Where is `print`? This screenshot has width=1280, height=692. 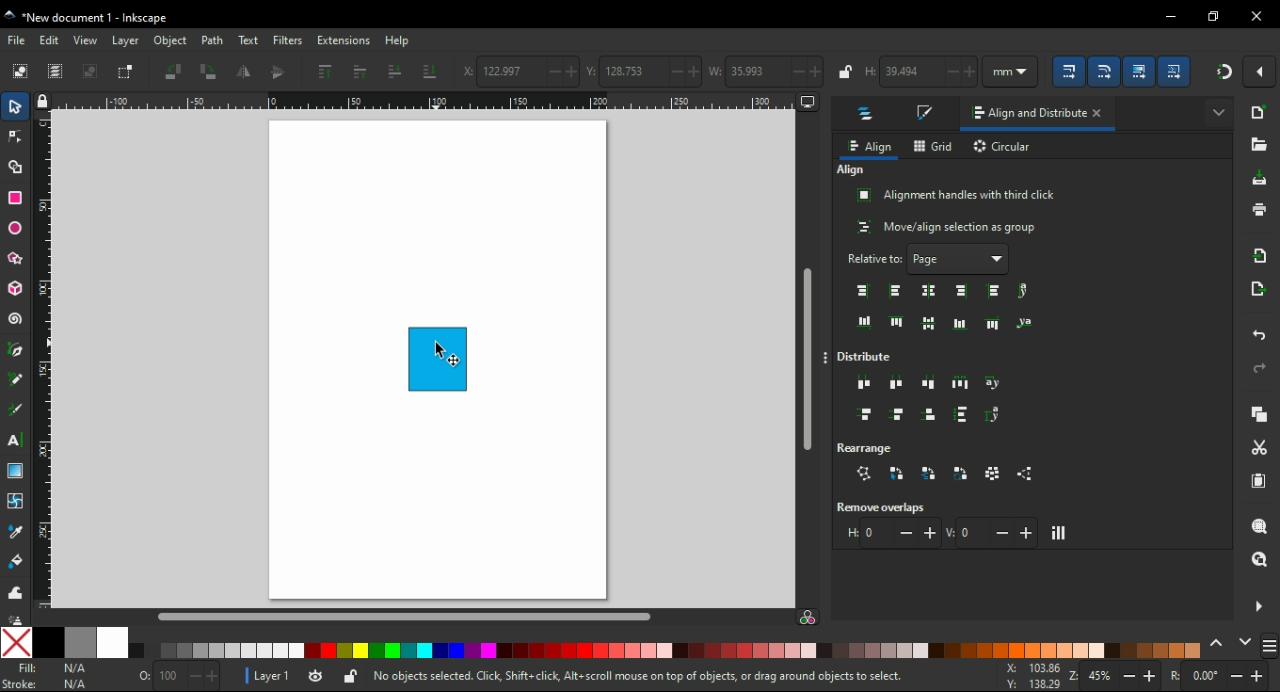
print is located at coordinates (1256, 214).